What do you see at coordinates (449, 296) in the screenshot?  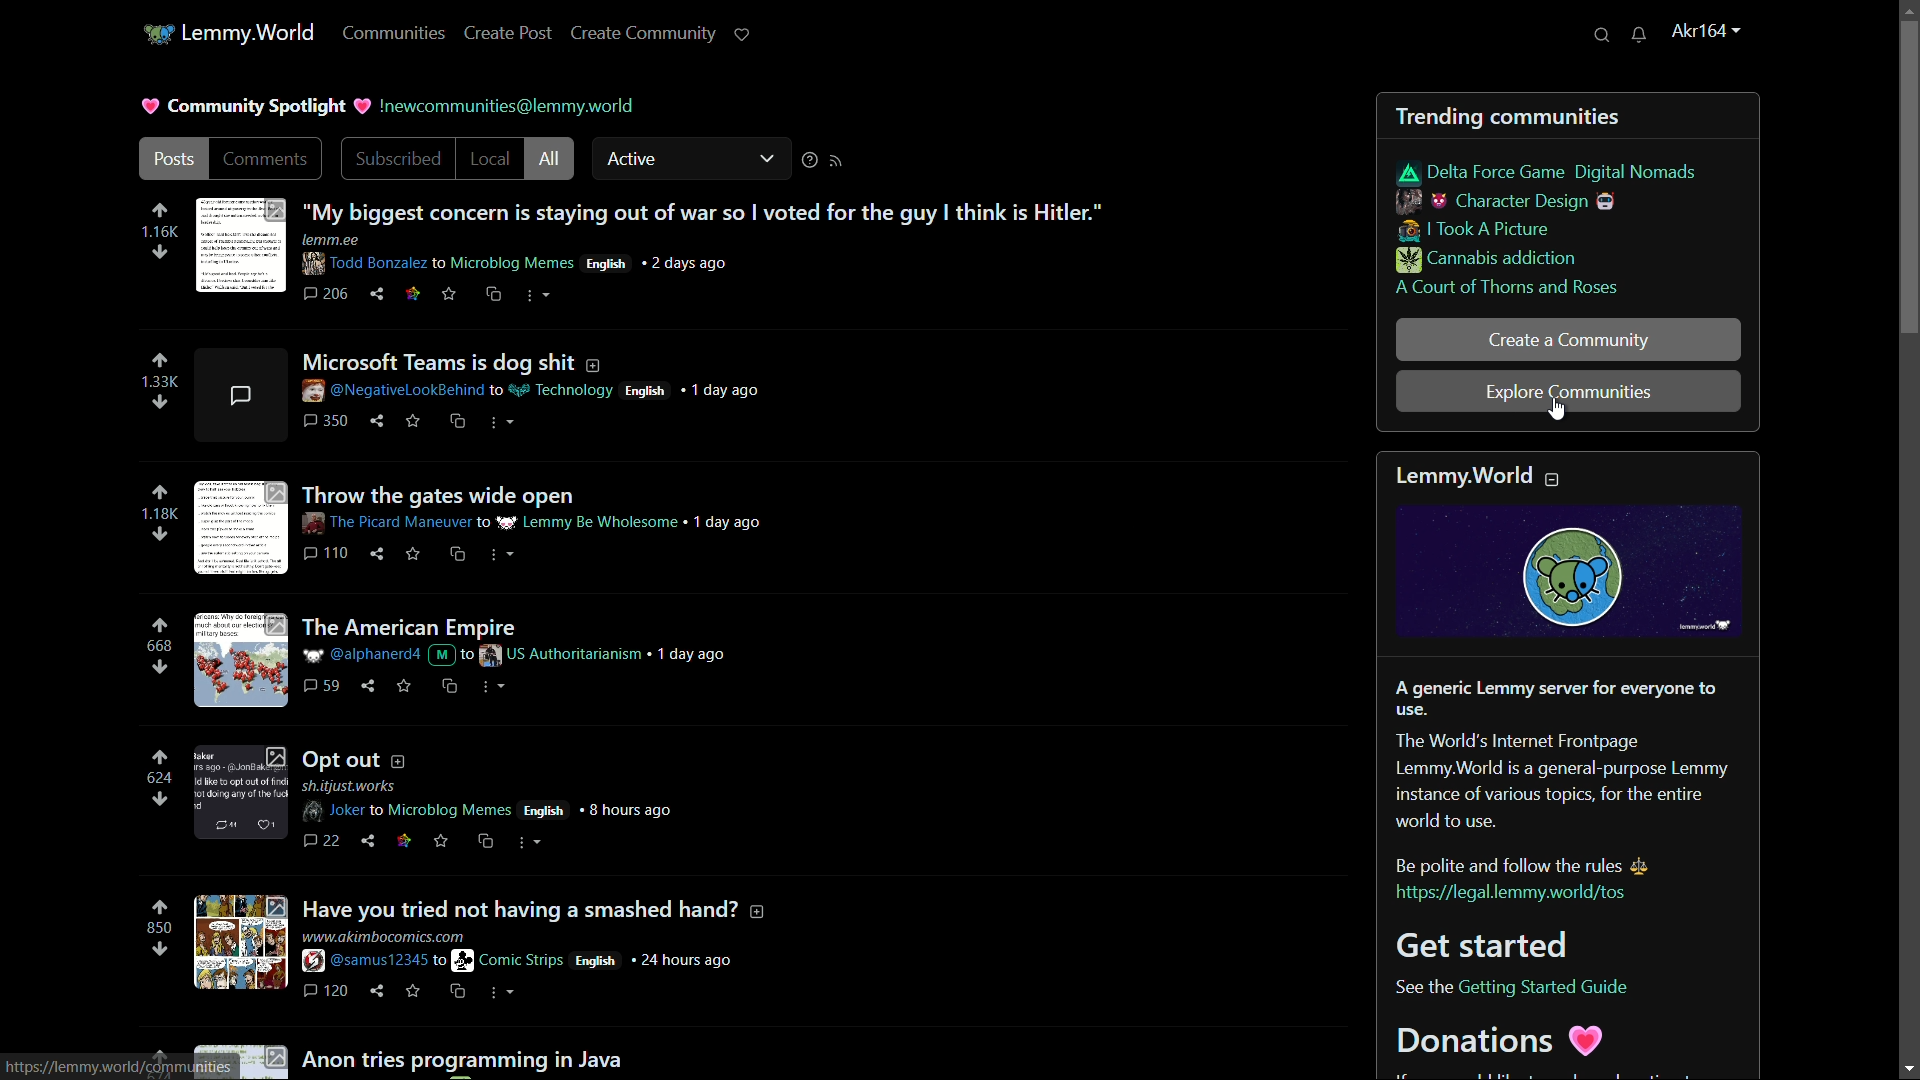 I see `save` at bounding box center [449, 296].